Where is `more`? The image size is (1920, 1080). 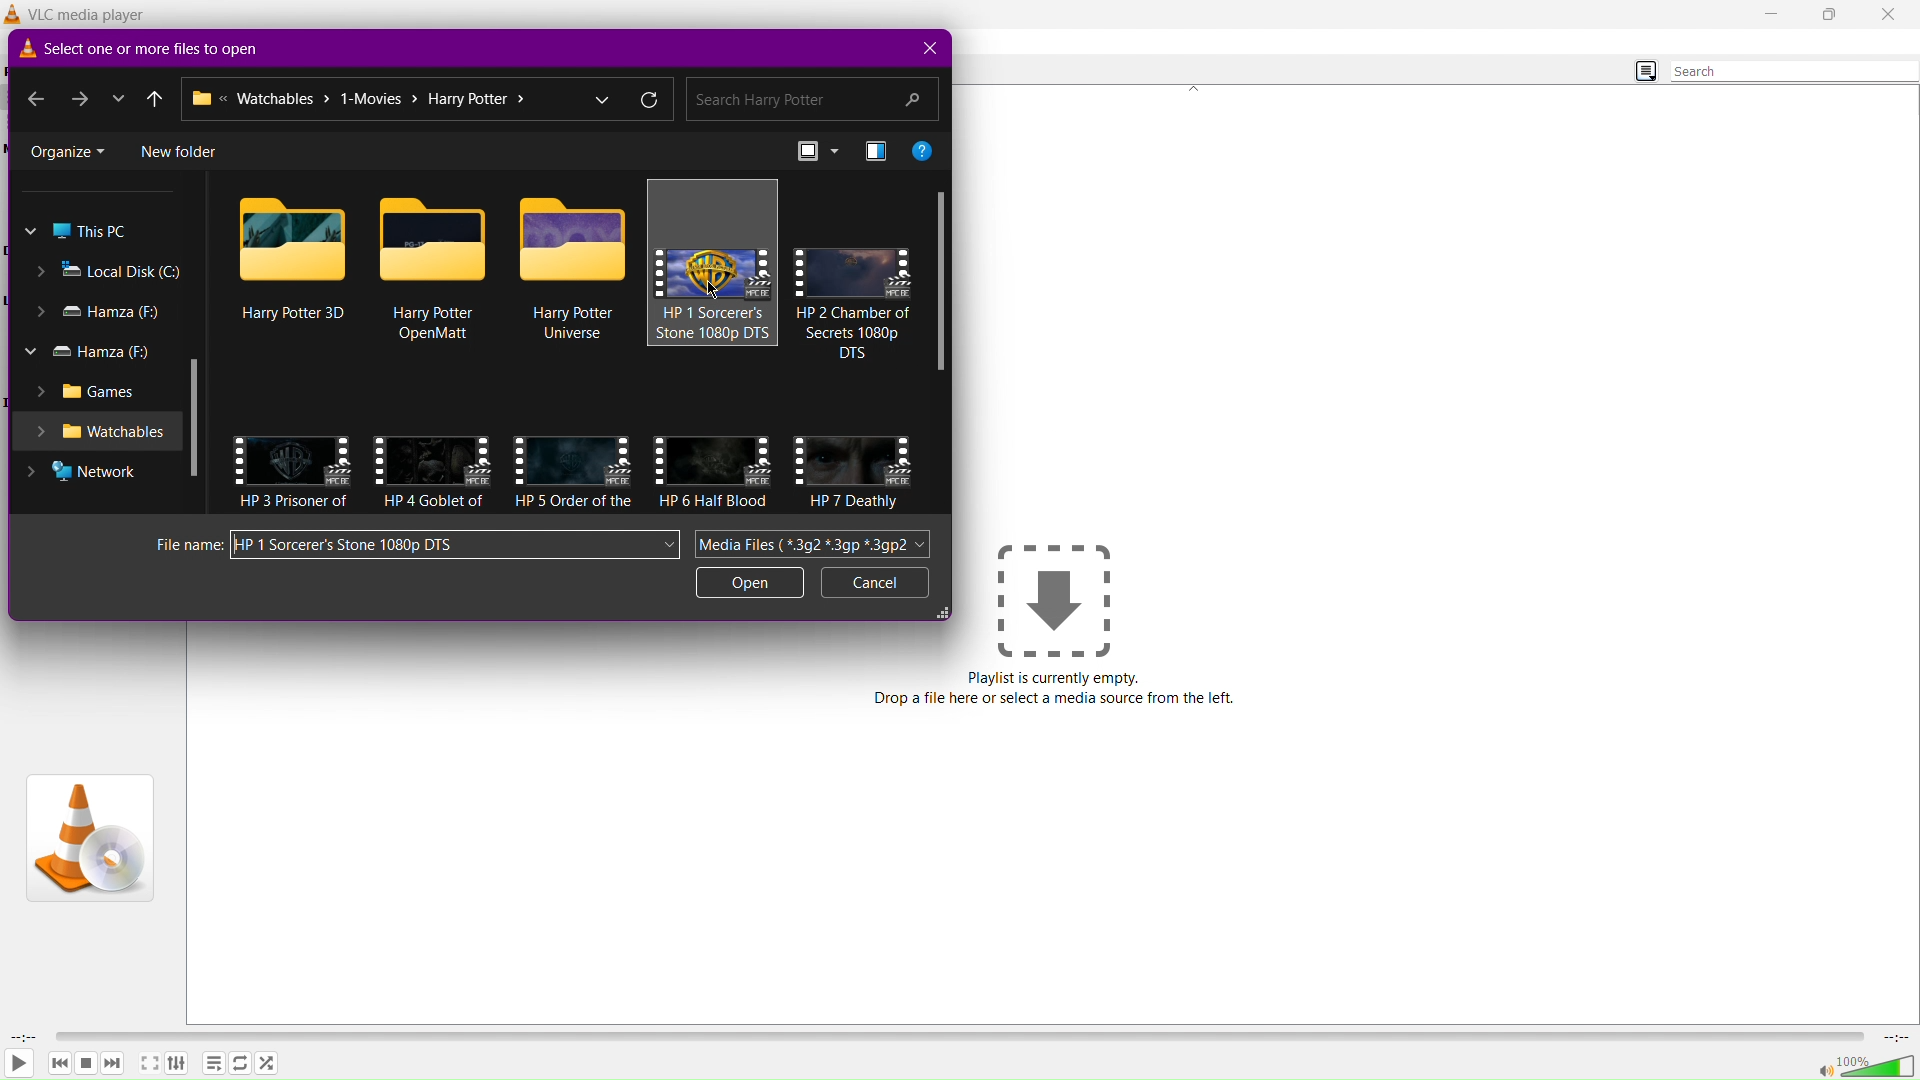 more is located at coordinates (120, 96).